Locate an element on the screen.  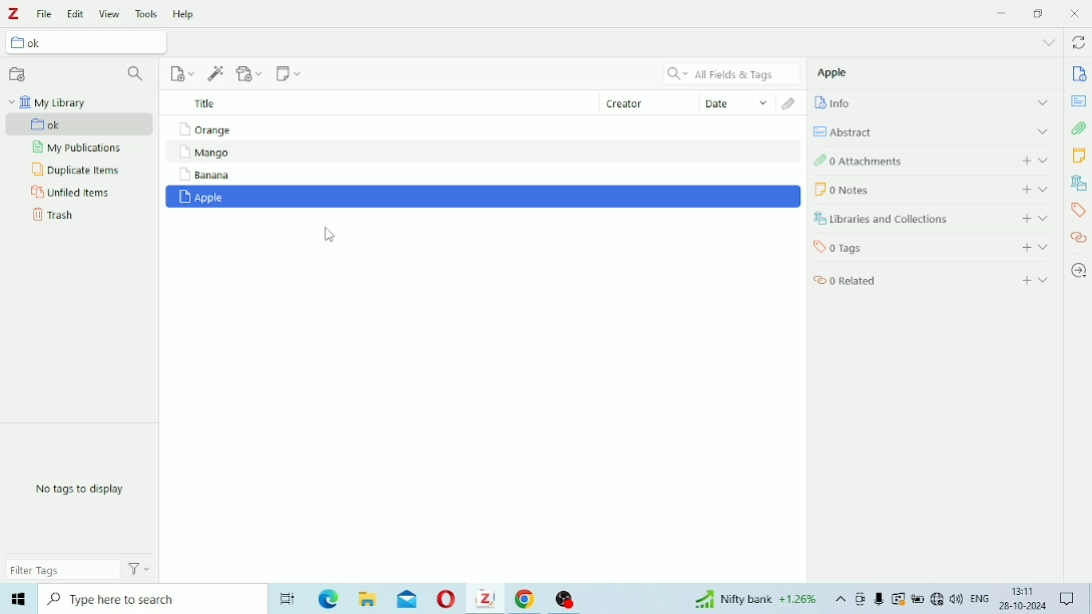
Title is located at coordinates (373, 103).